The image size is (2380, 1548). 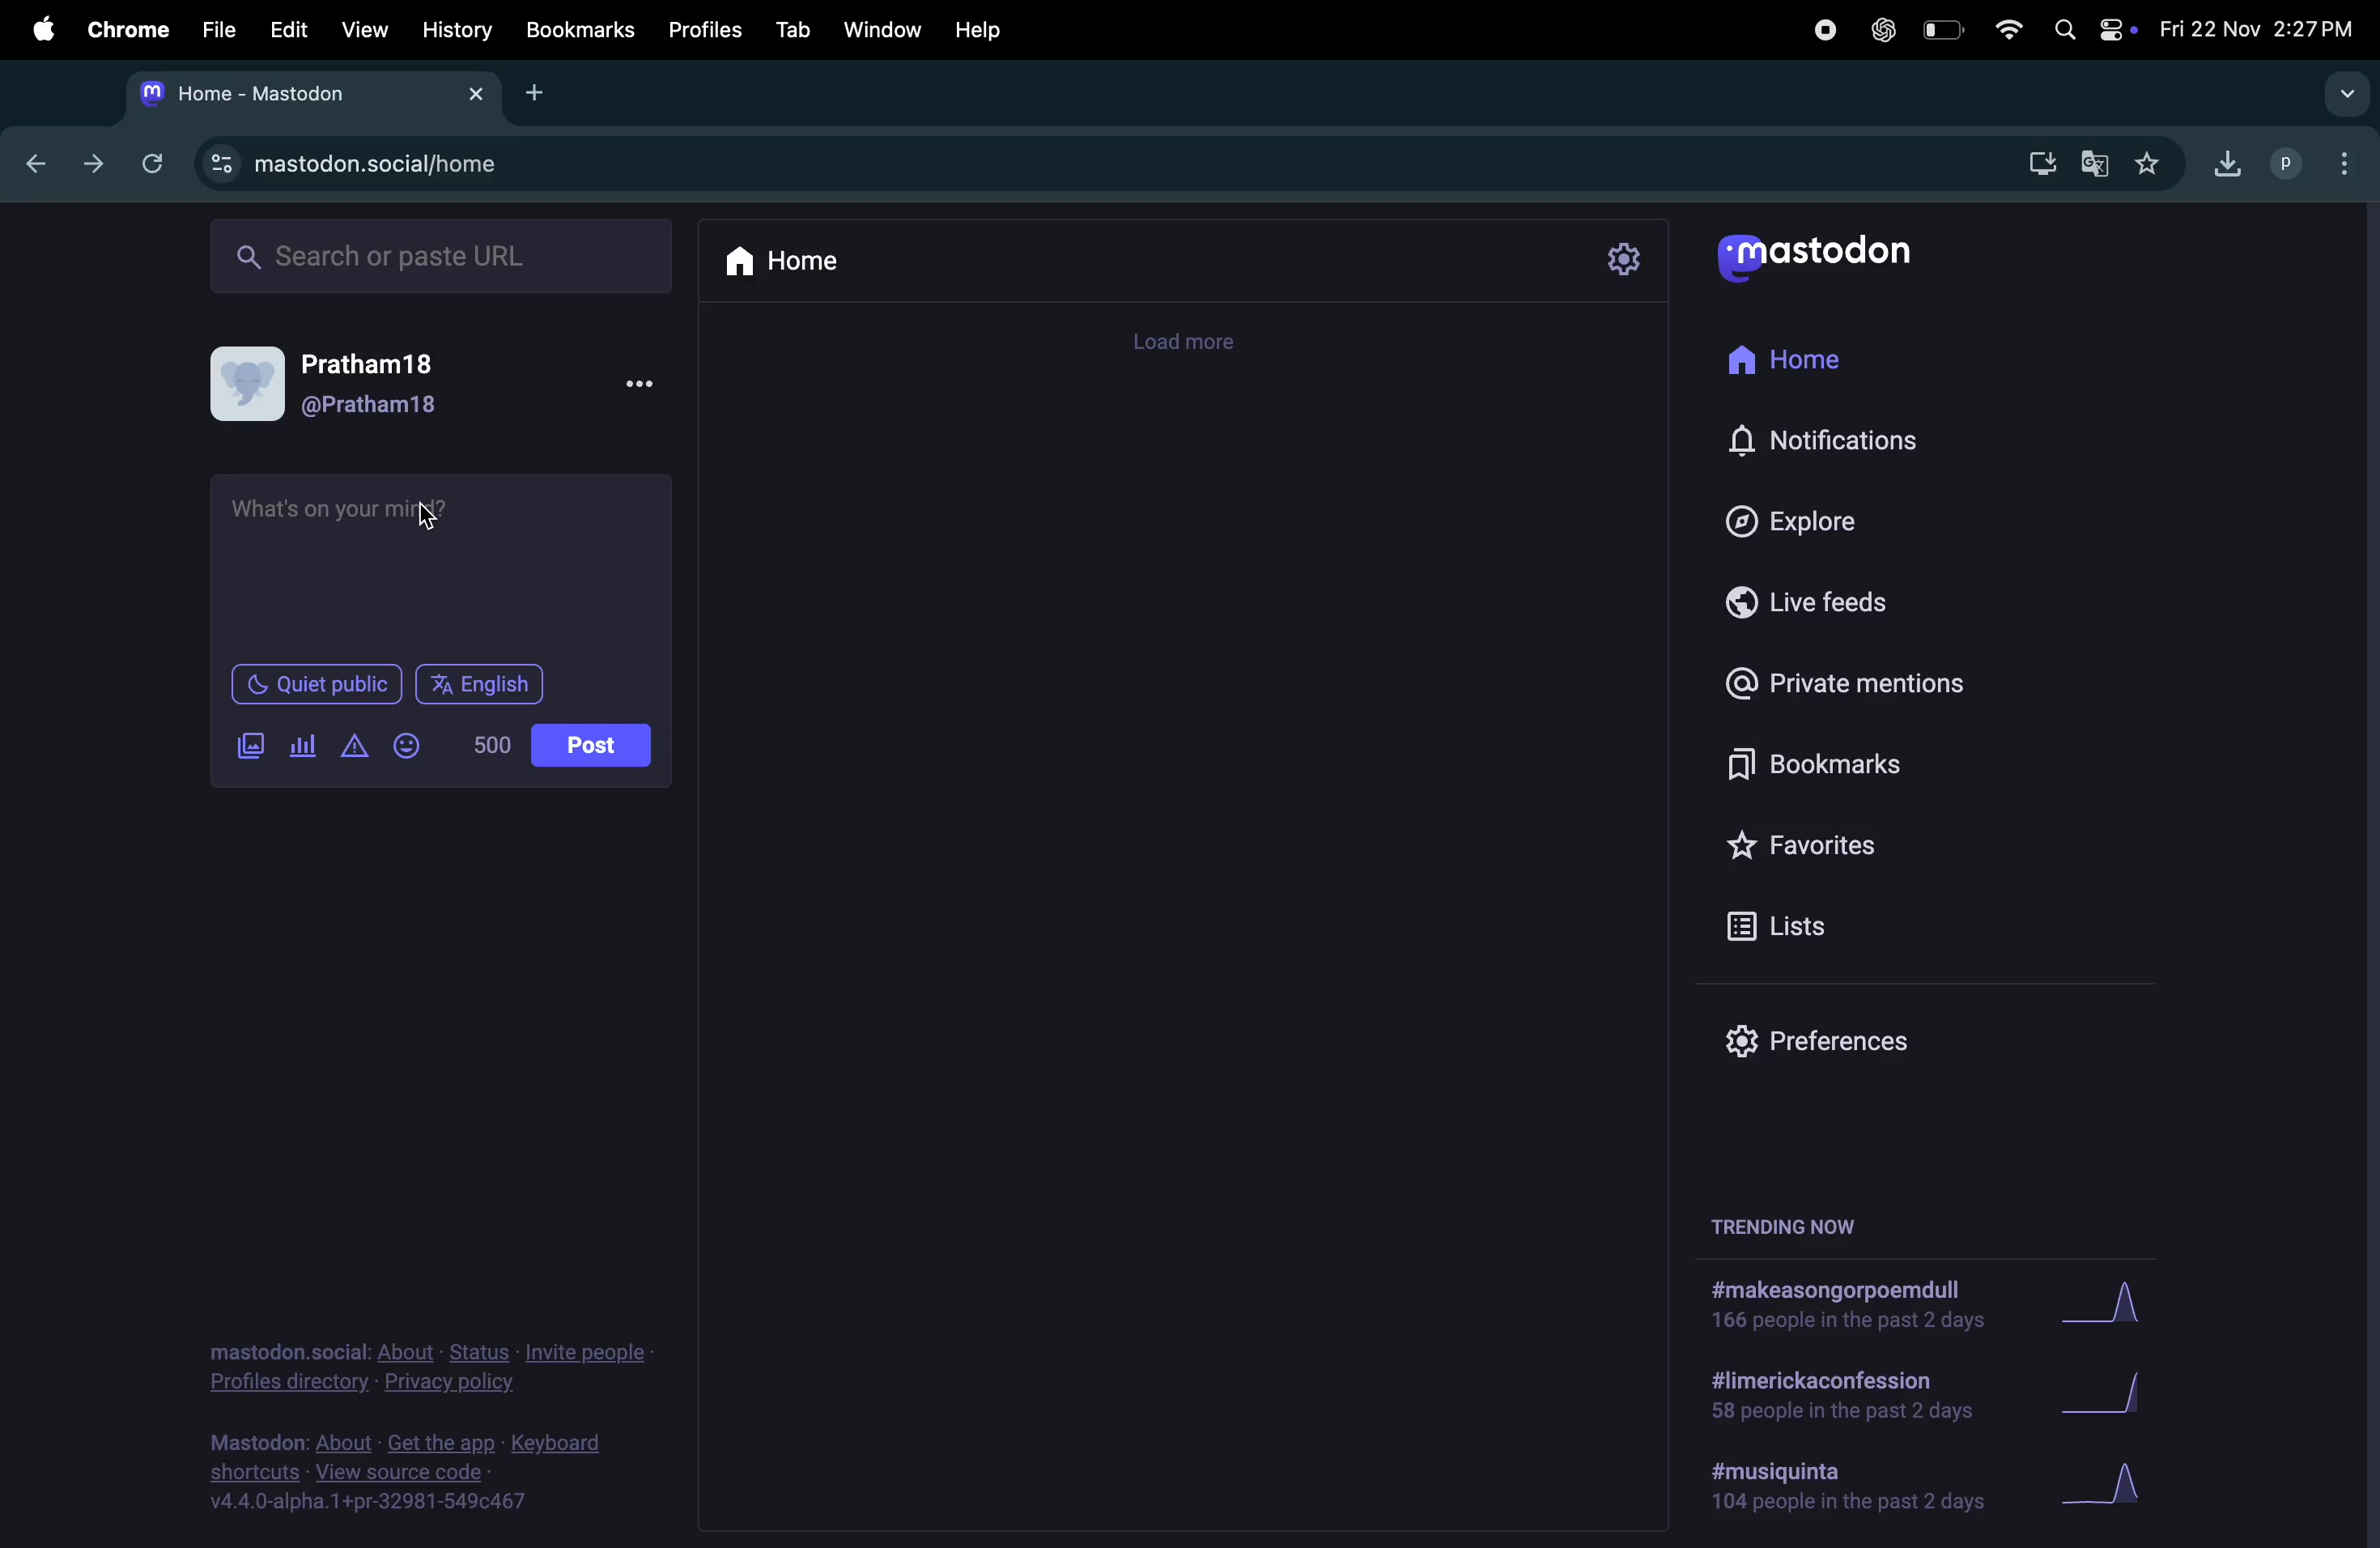 What do you see at coordinates (1887, 29) in the screenshot?
I see `chatgpt` at bounding box center [1887, 29].